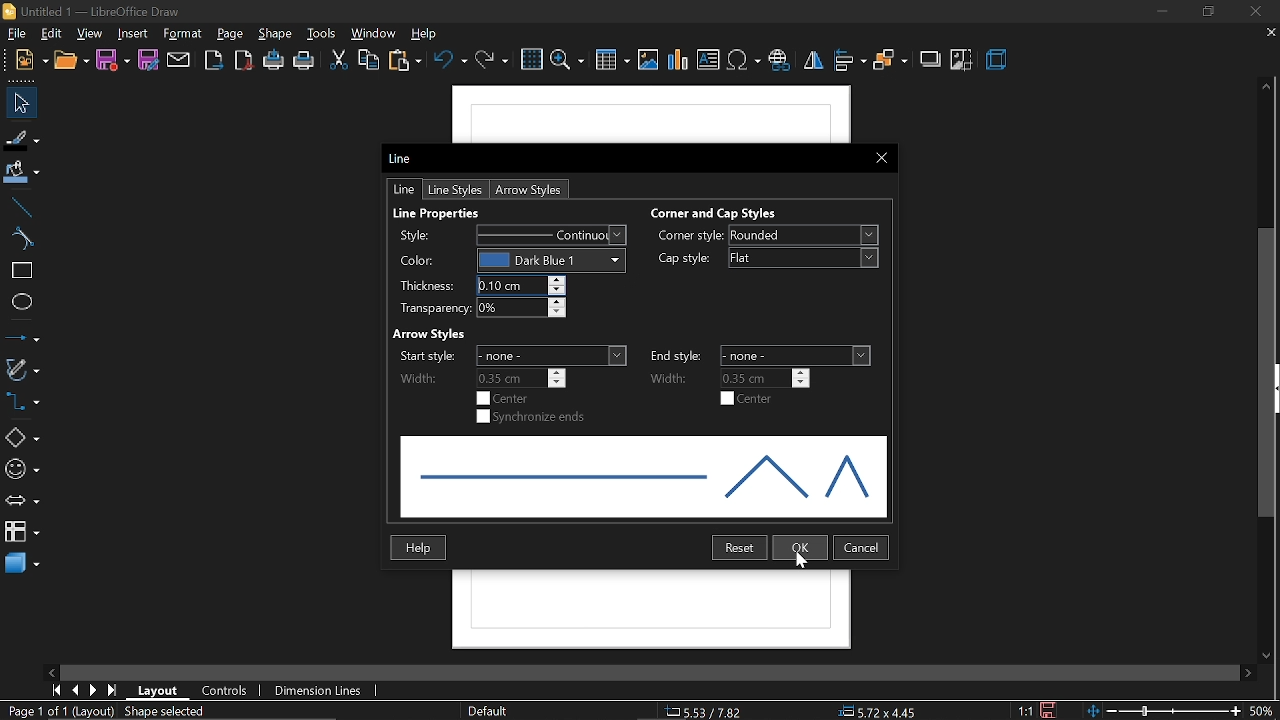 The height and width of the screenshot is (720, 1280). Describe the element at coordinates (425, 356) in the screenshot. I see `Start style:` at that location.